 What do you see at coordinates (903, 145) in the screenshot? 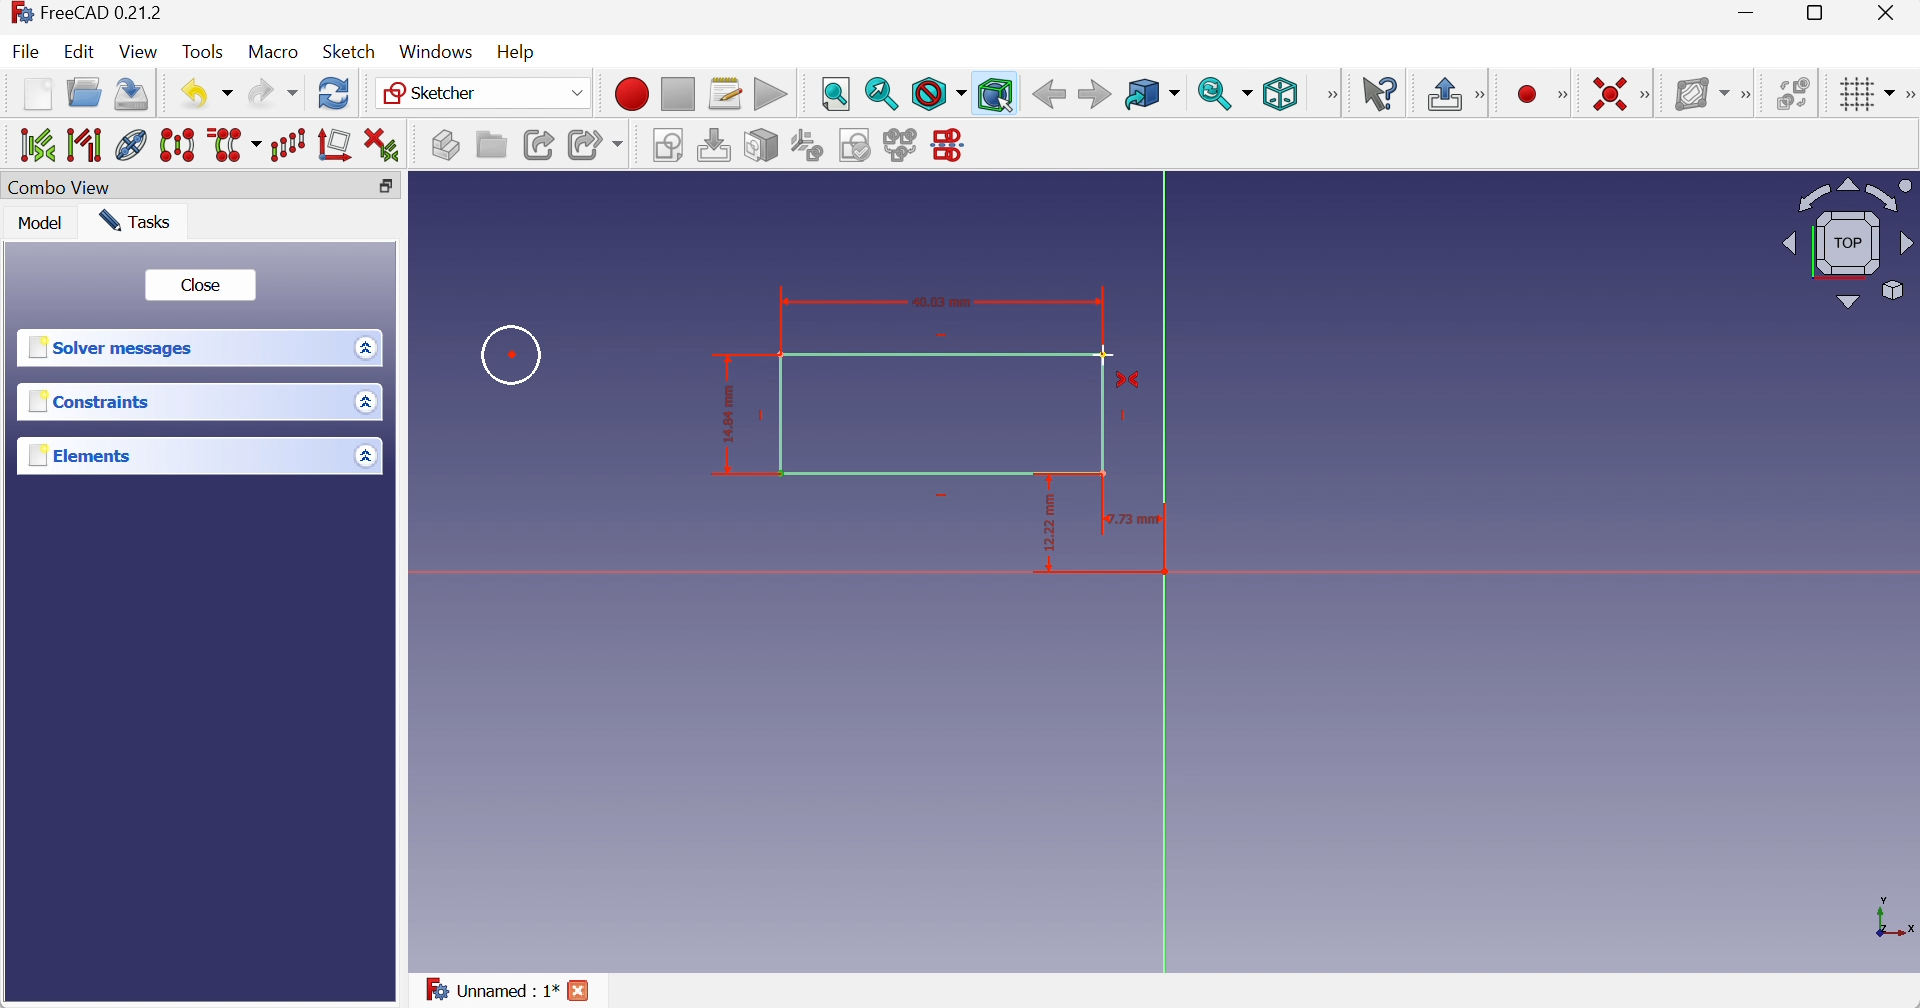
I see `Merge sketches` at bounding box center [903, 145].